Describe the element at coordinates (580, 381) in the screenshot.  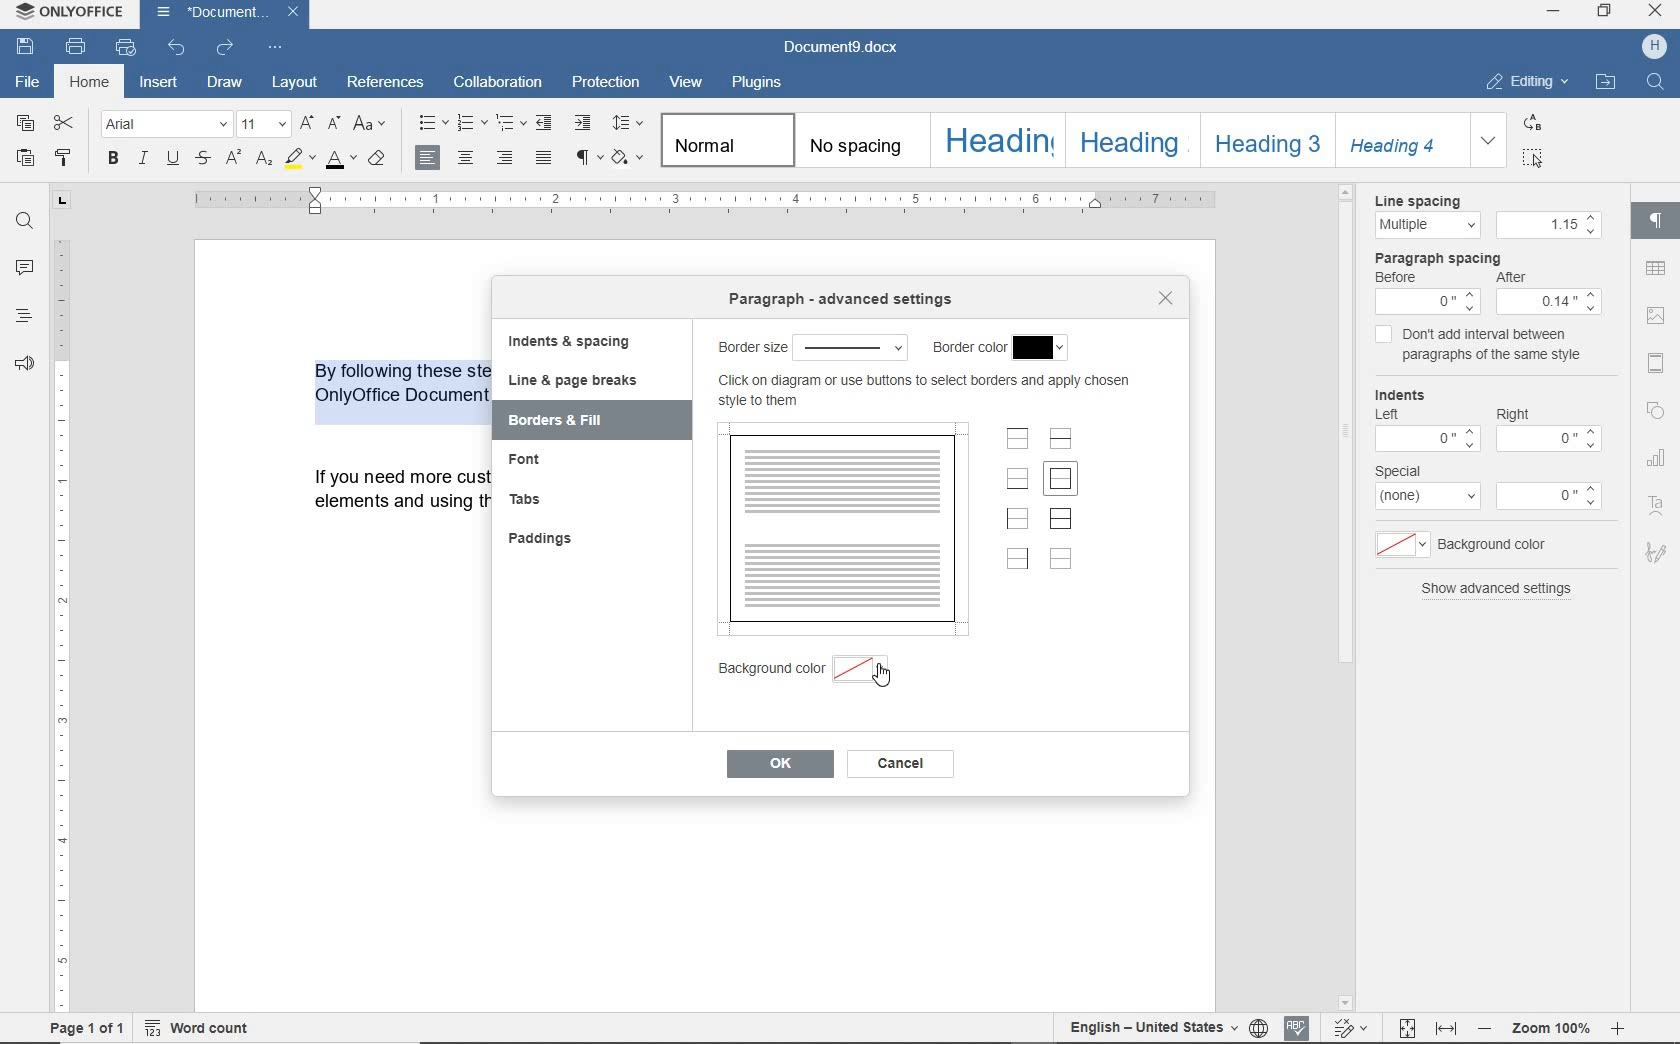
I see `line & page breaks` at that location.